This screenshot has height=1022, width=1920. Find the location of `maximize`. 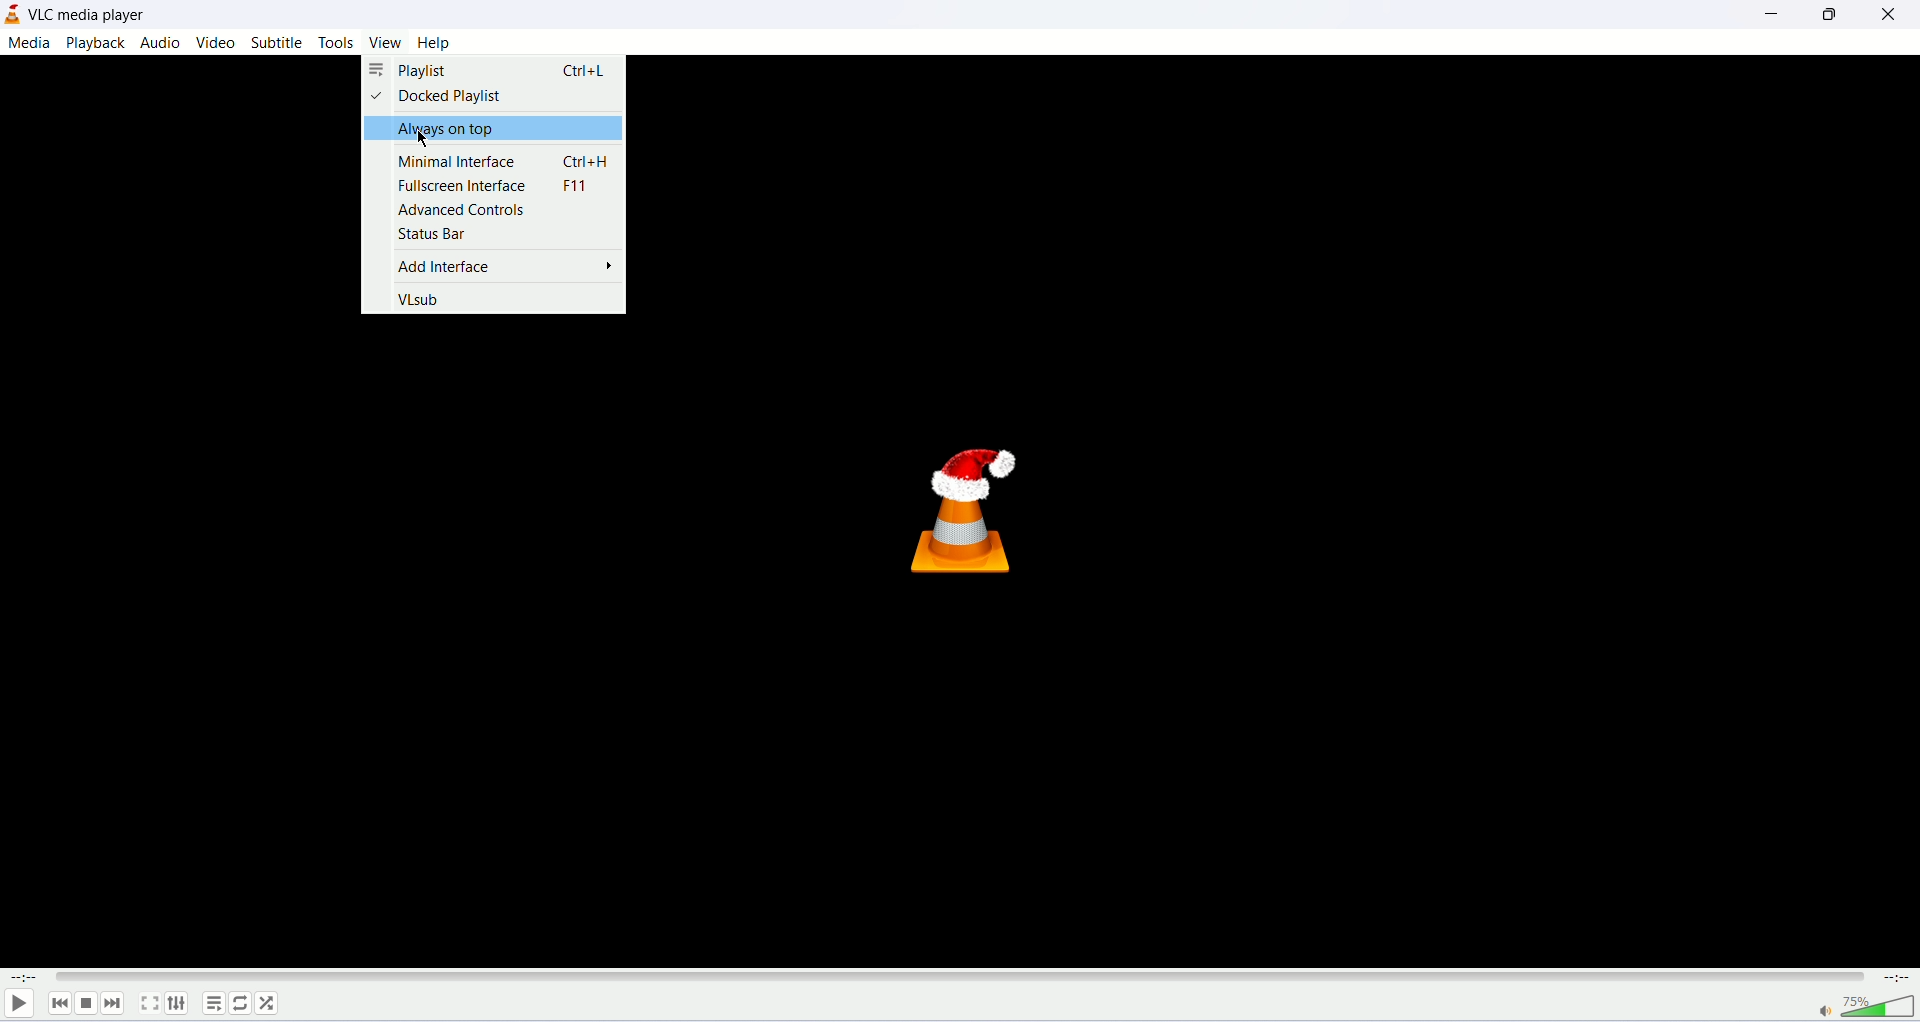

maximize is located at coordinates (1827, 16).